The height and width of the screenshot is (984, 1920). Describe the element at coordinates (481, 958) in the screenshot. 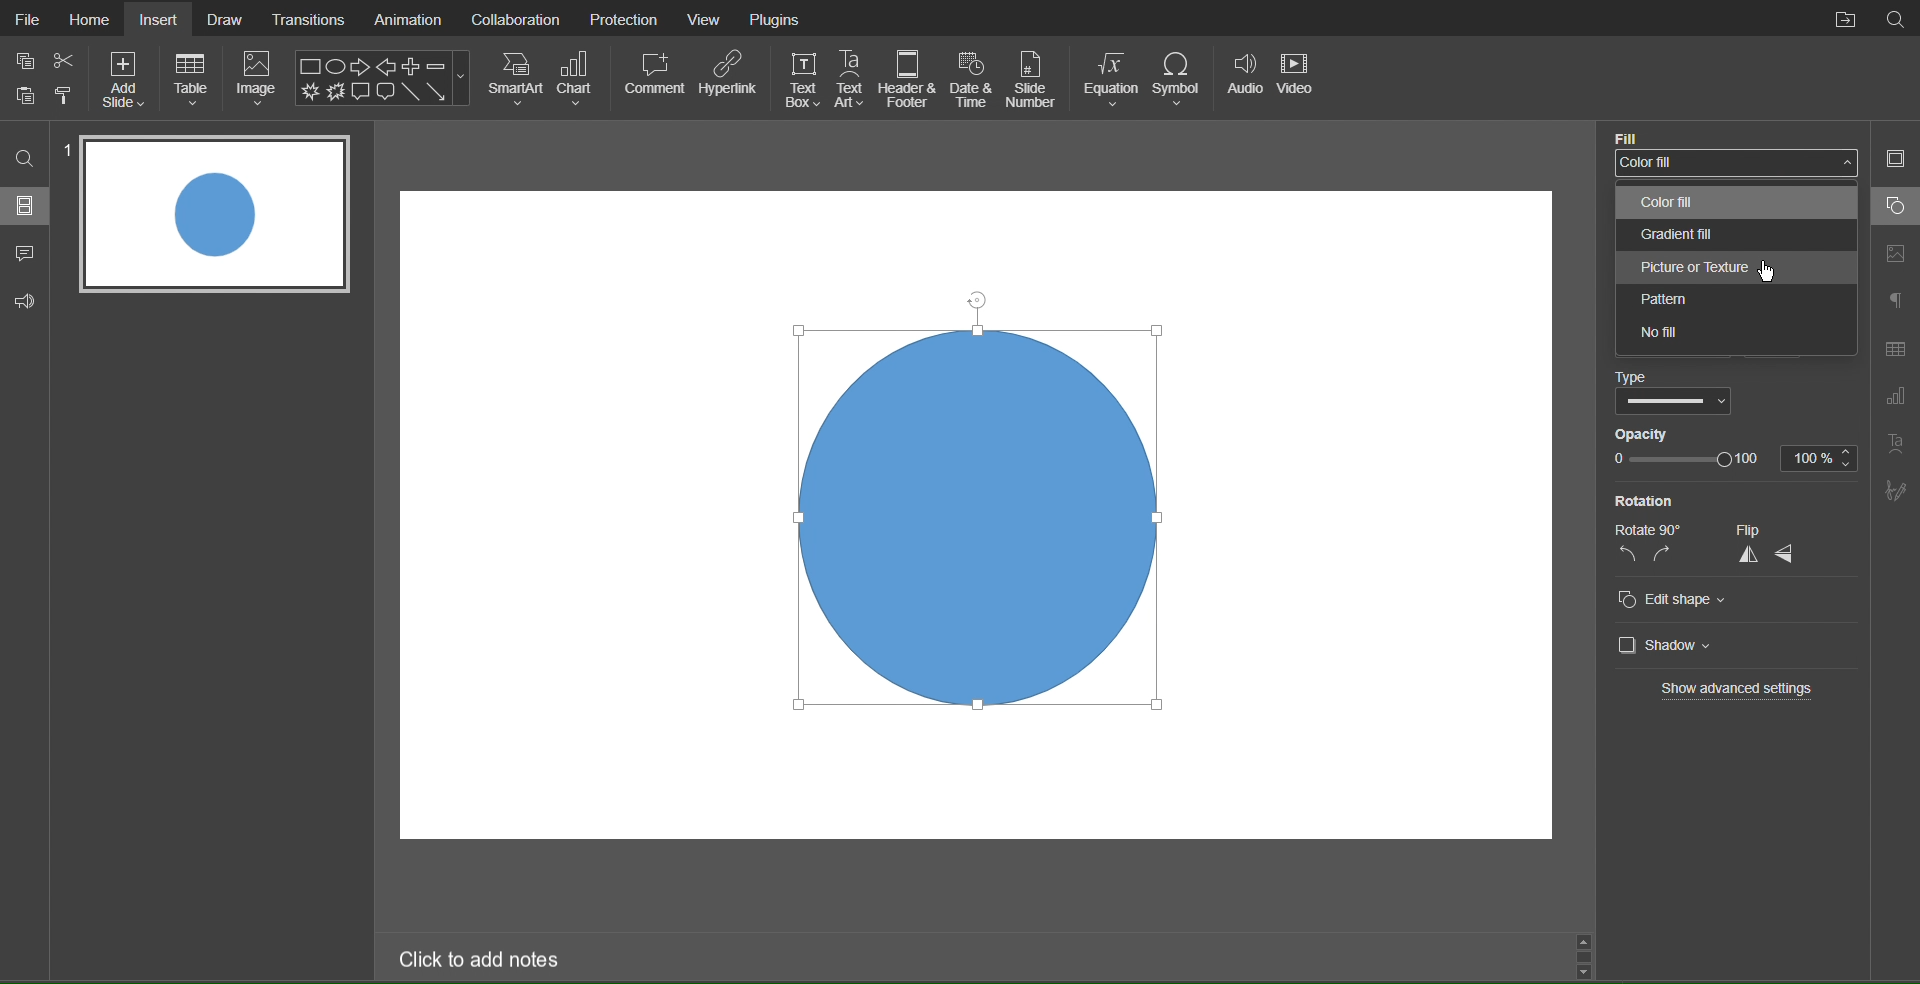

I see `Click to add notes` at that location.